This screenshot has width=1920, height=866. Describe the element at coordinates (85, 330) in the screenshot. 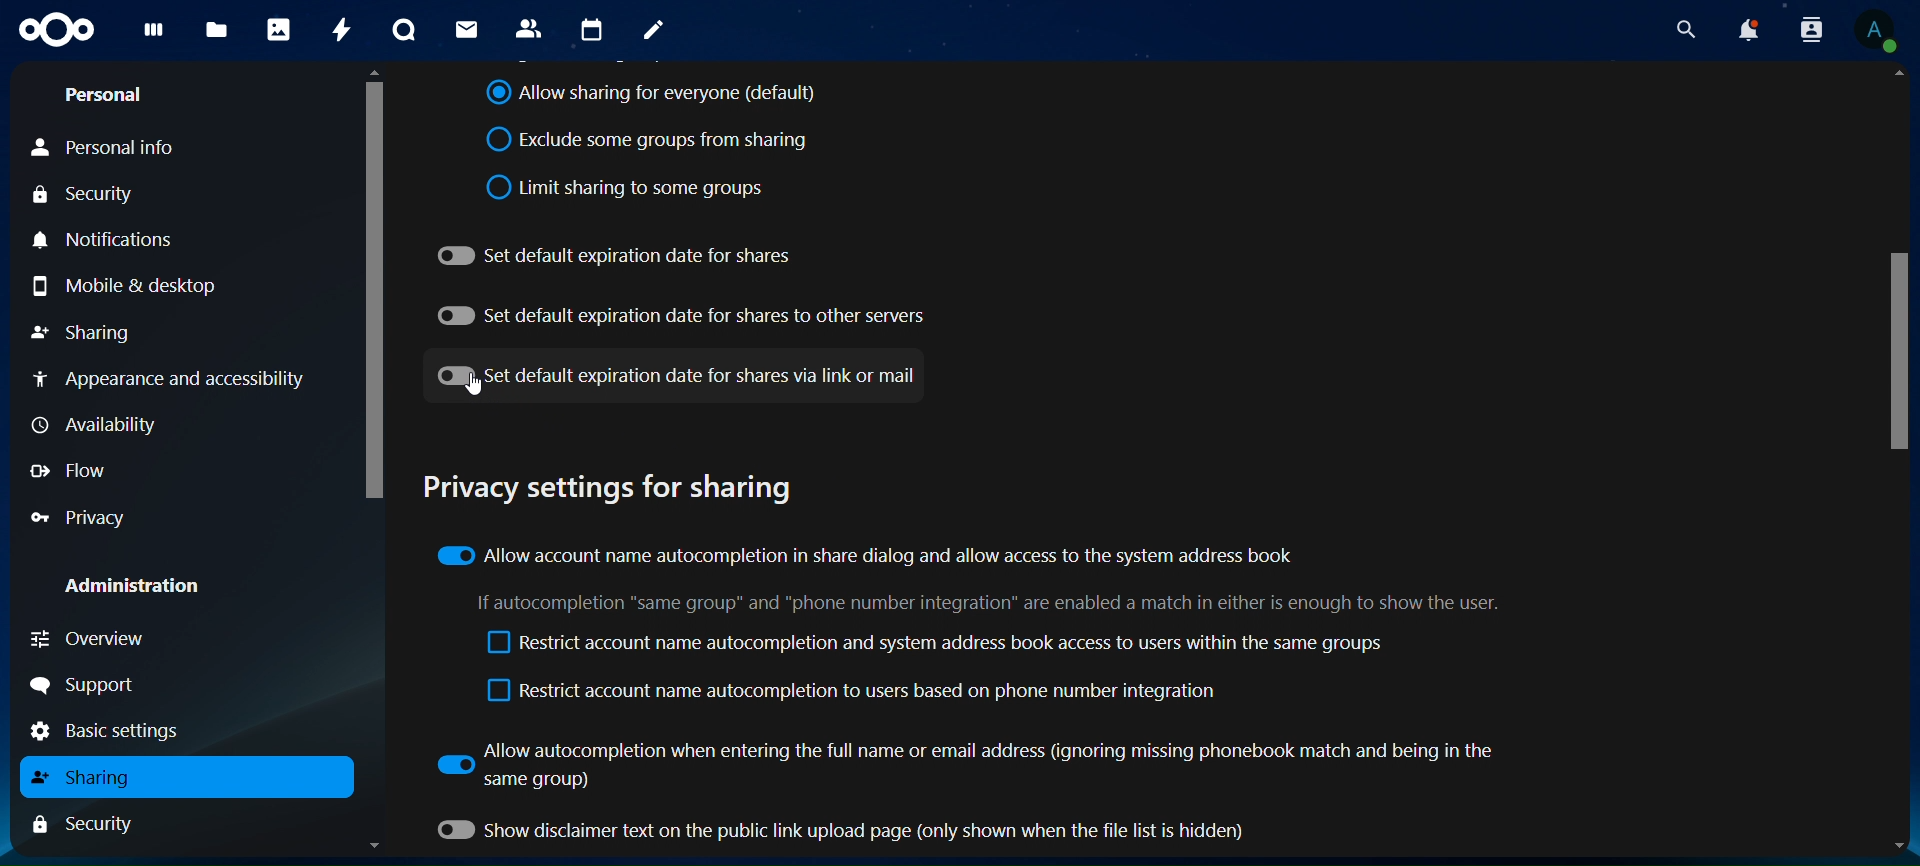

I see `sharing` at that location.